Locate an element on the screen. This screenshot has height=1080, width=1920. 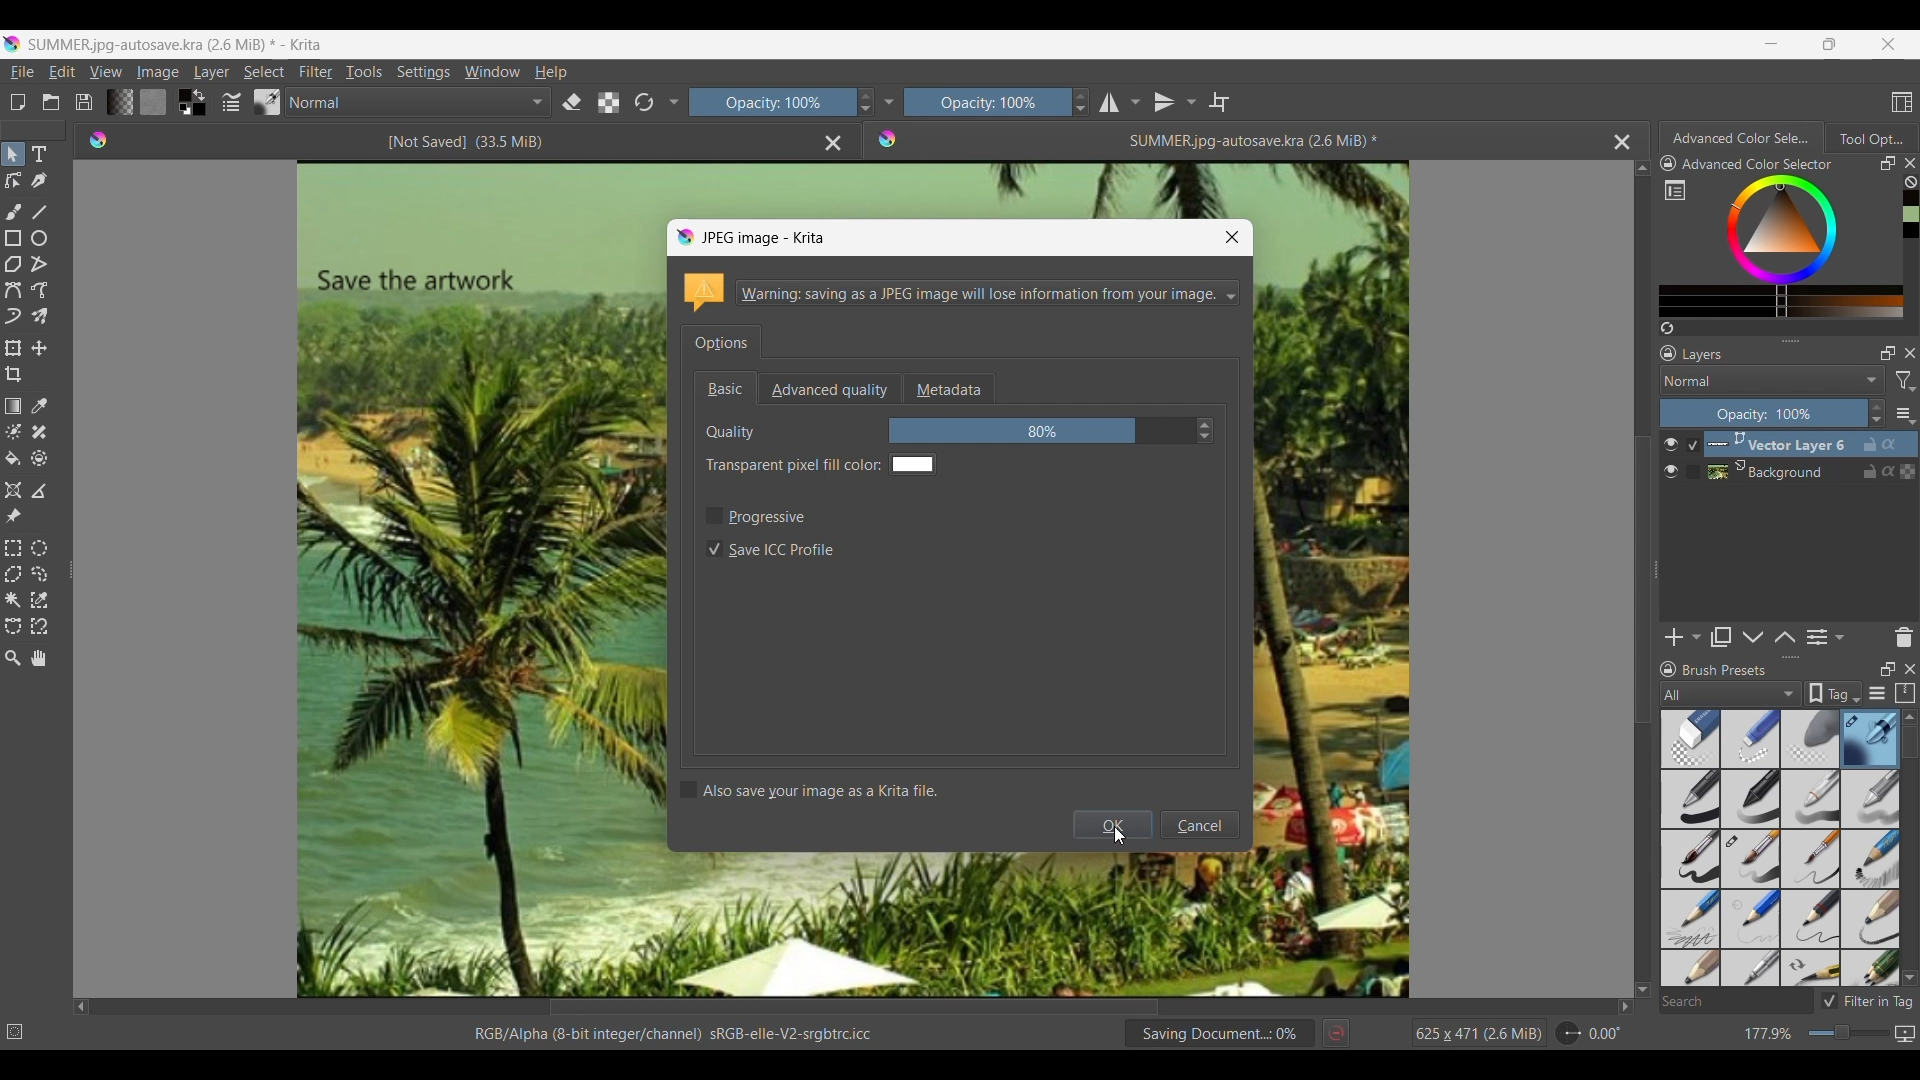
Similar color selection tool is located at coordinates (39, 599).